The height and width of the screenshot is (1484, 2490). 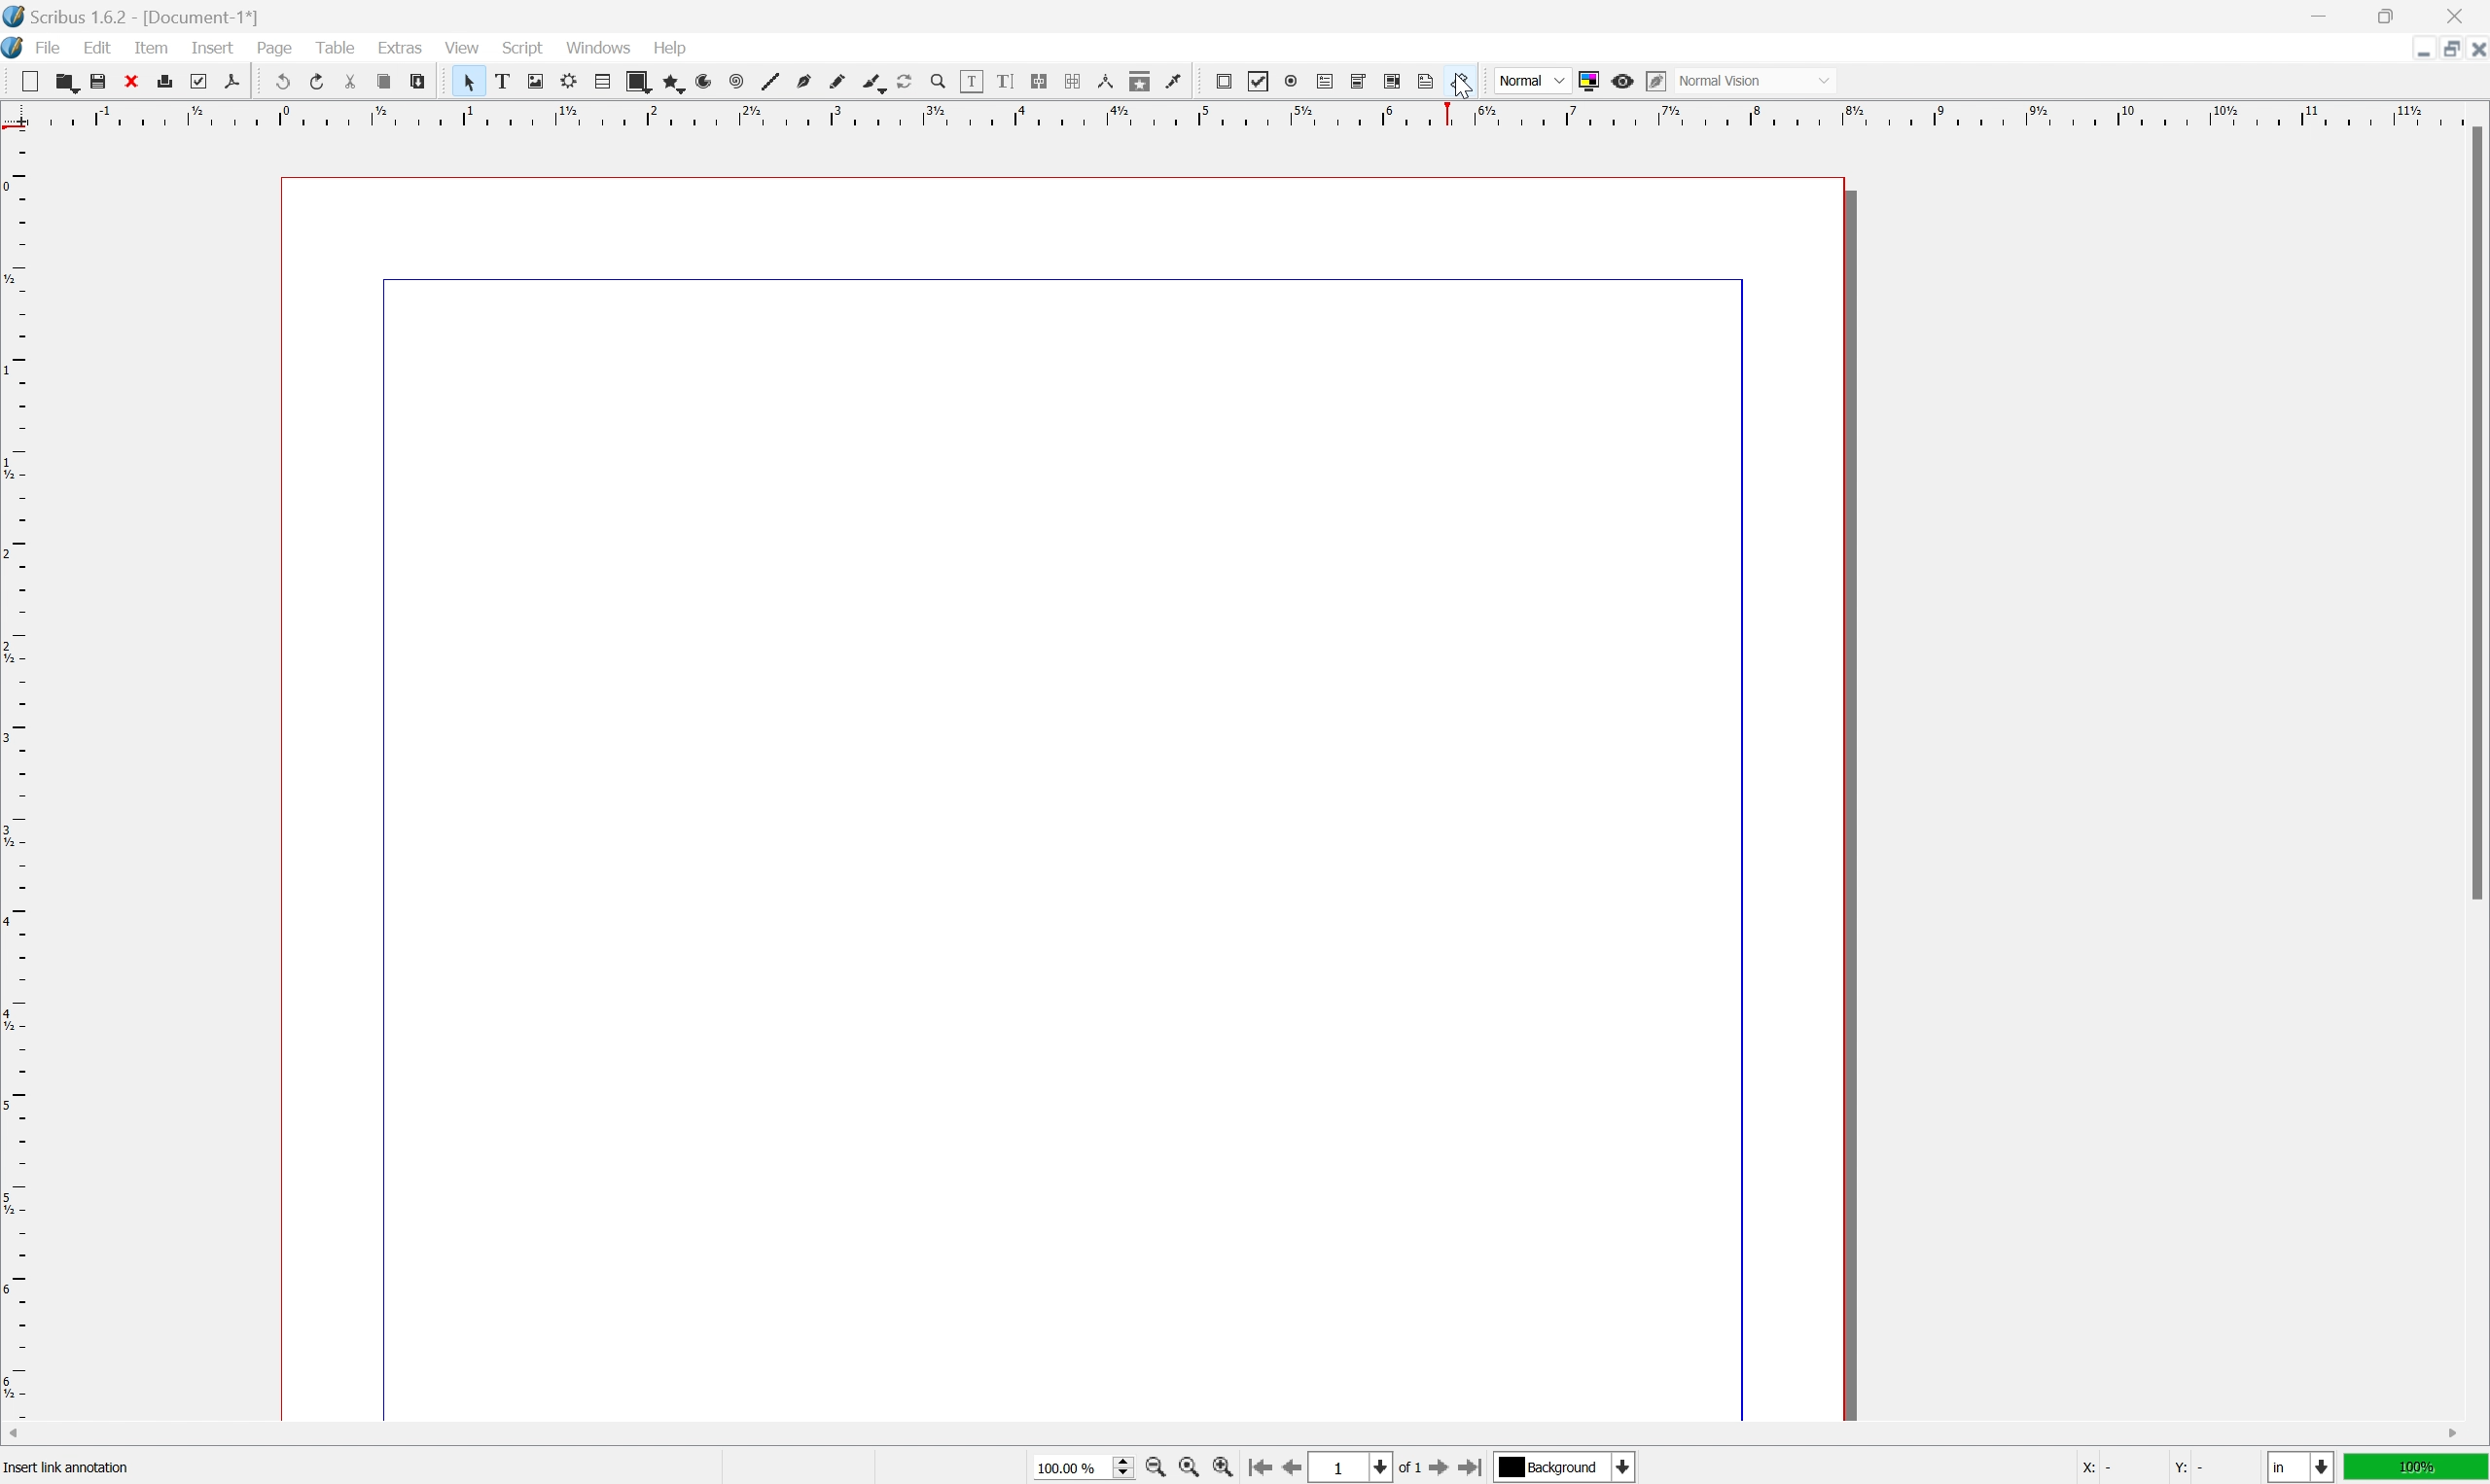 I want to click on print, so click(x=165, y=80).